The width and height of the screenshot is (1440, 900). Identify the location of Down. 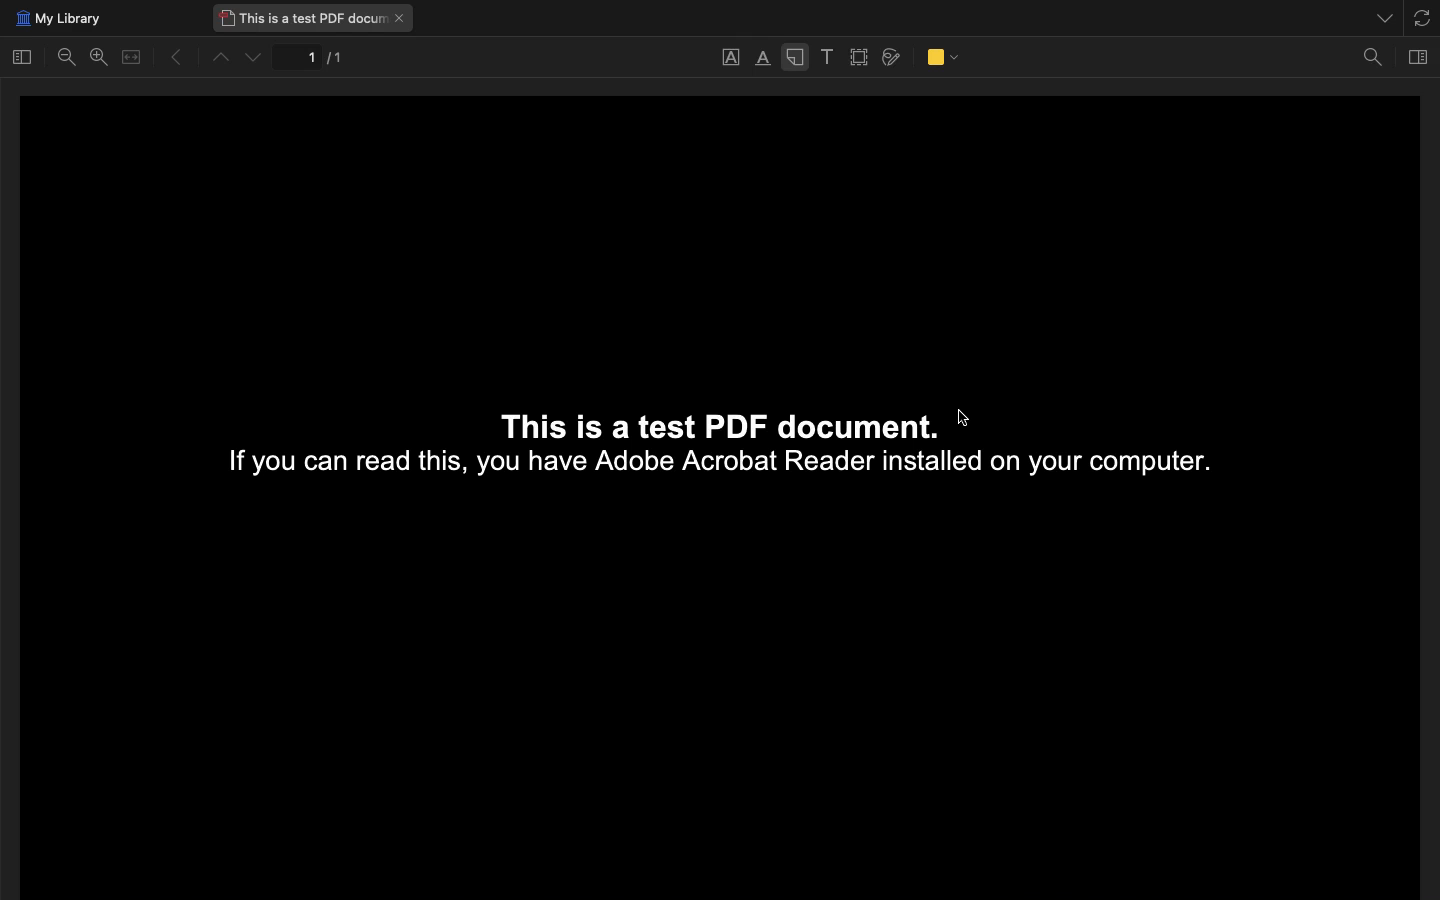
(255, 58).